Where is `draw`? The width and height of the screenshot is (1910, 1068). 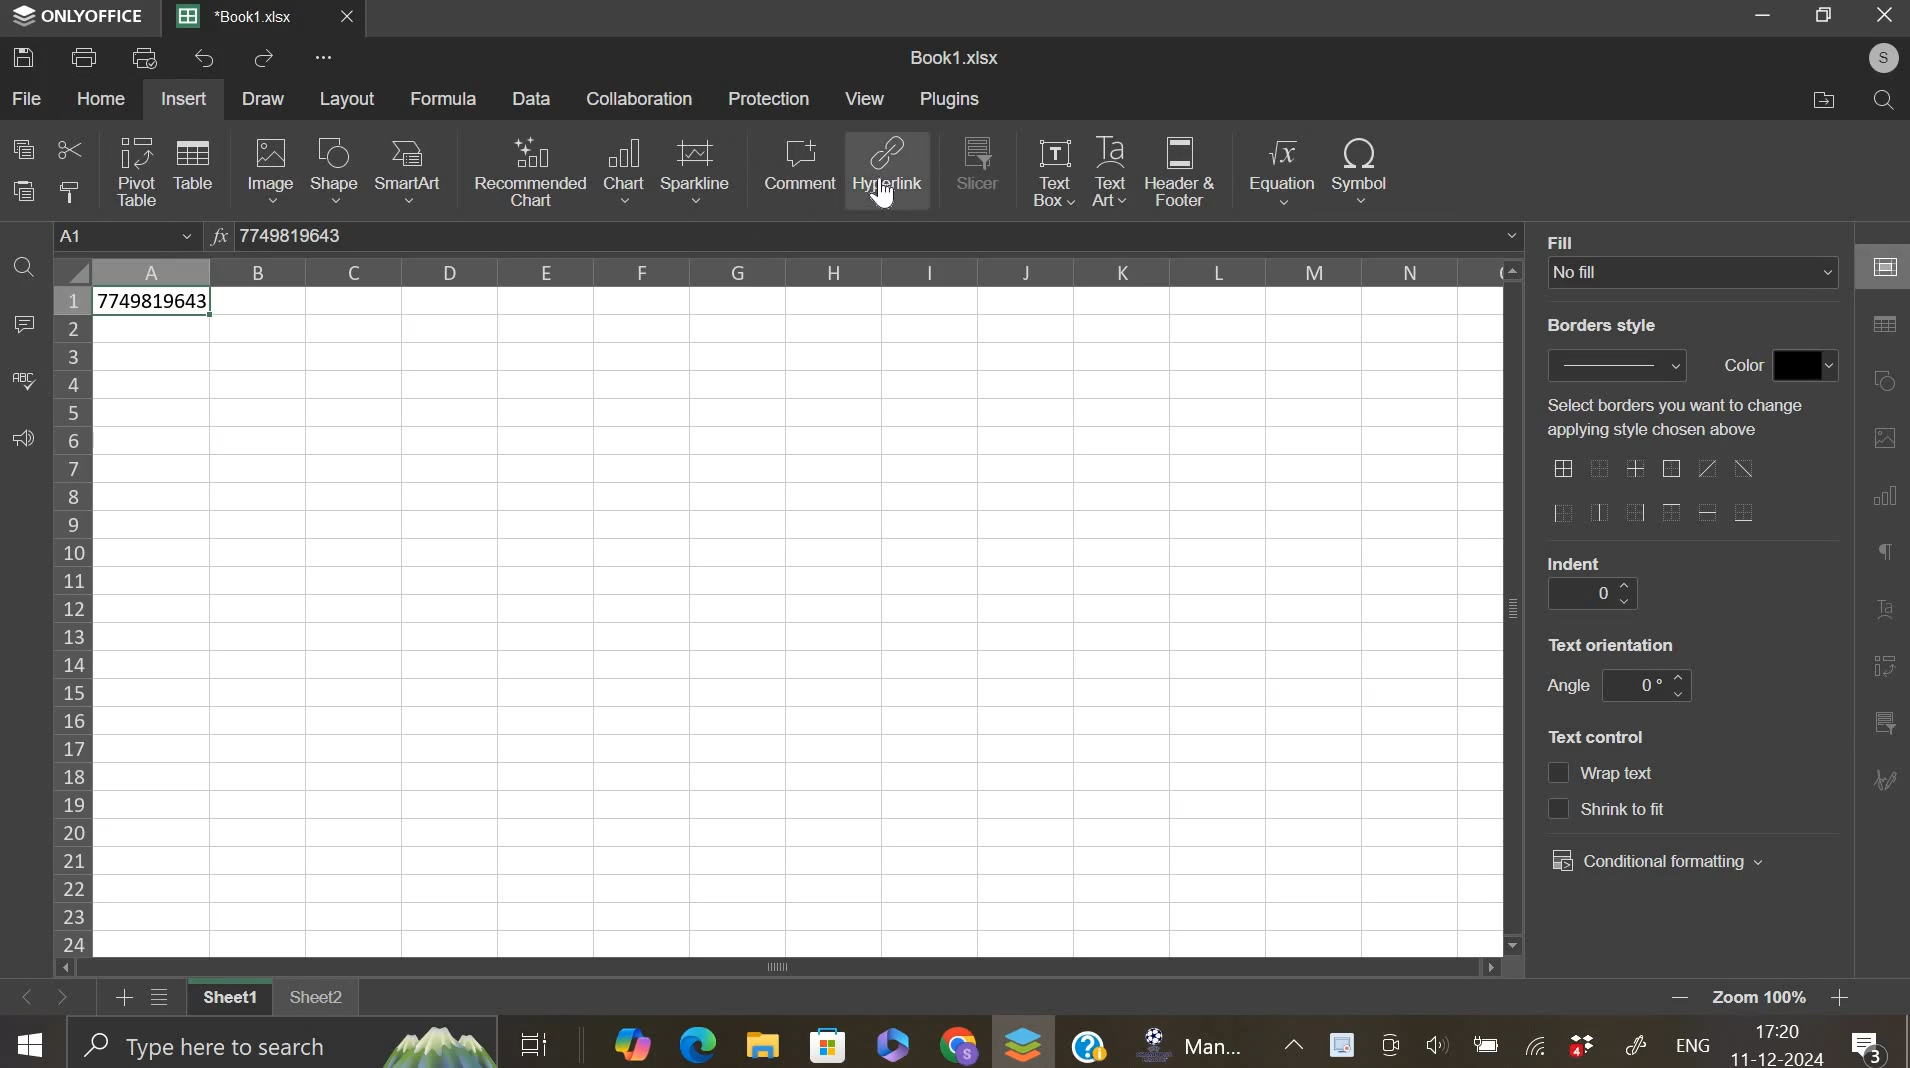 draw is located at coordinates (264, 99).